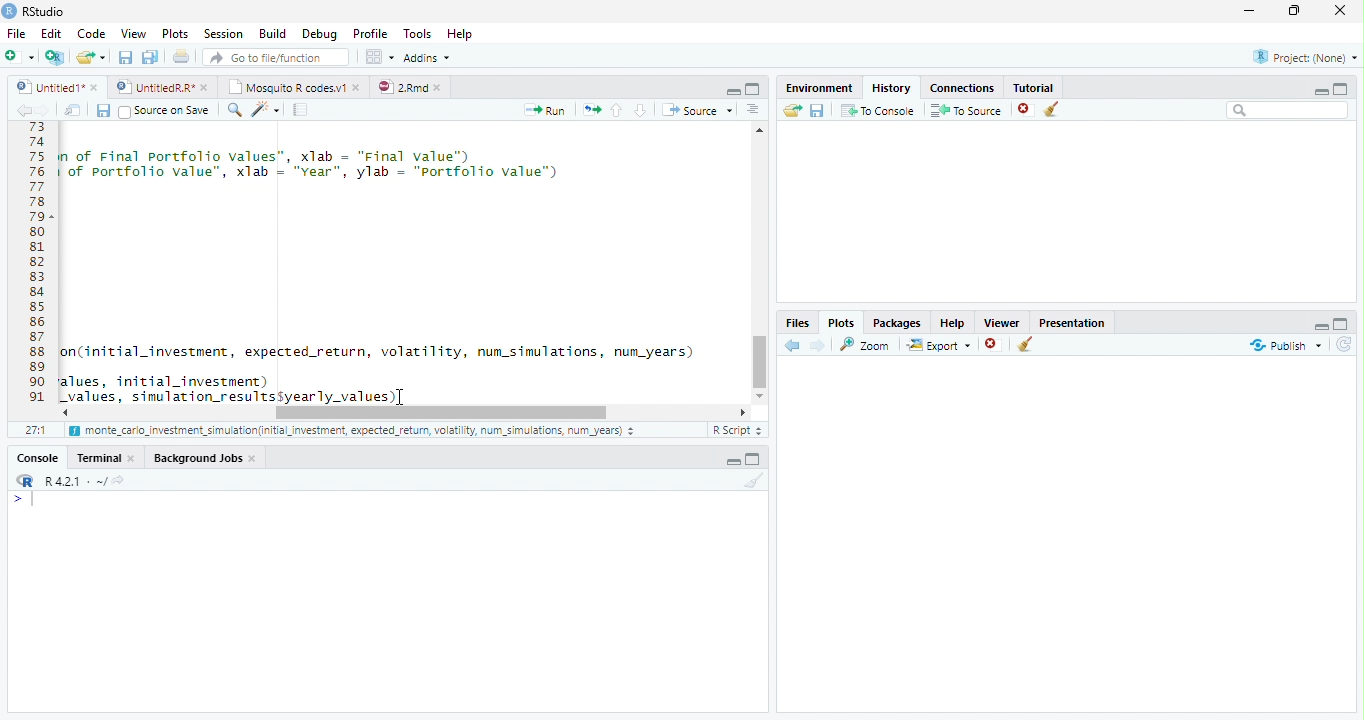 Image resolution: width=1364 pixels, height=720 pixels. What do you see at coordinates (67, 479) in the screenshot?
I see `R 4.2.1 ~/` at bounding box center [67, 479].